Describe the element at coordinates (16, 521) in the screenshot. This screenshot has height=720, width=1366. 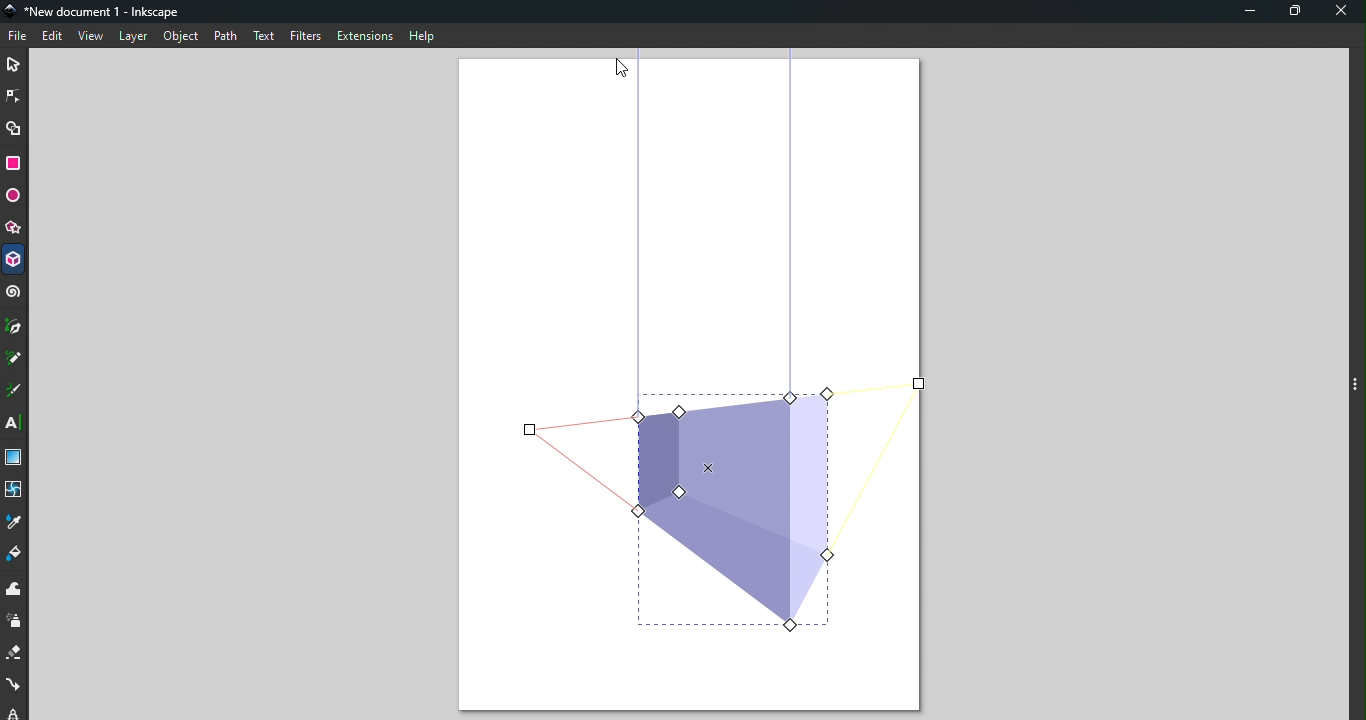
I see `Dropper tool` at that location.